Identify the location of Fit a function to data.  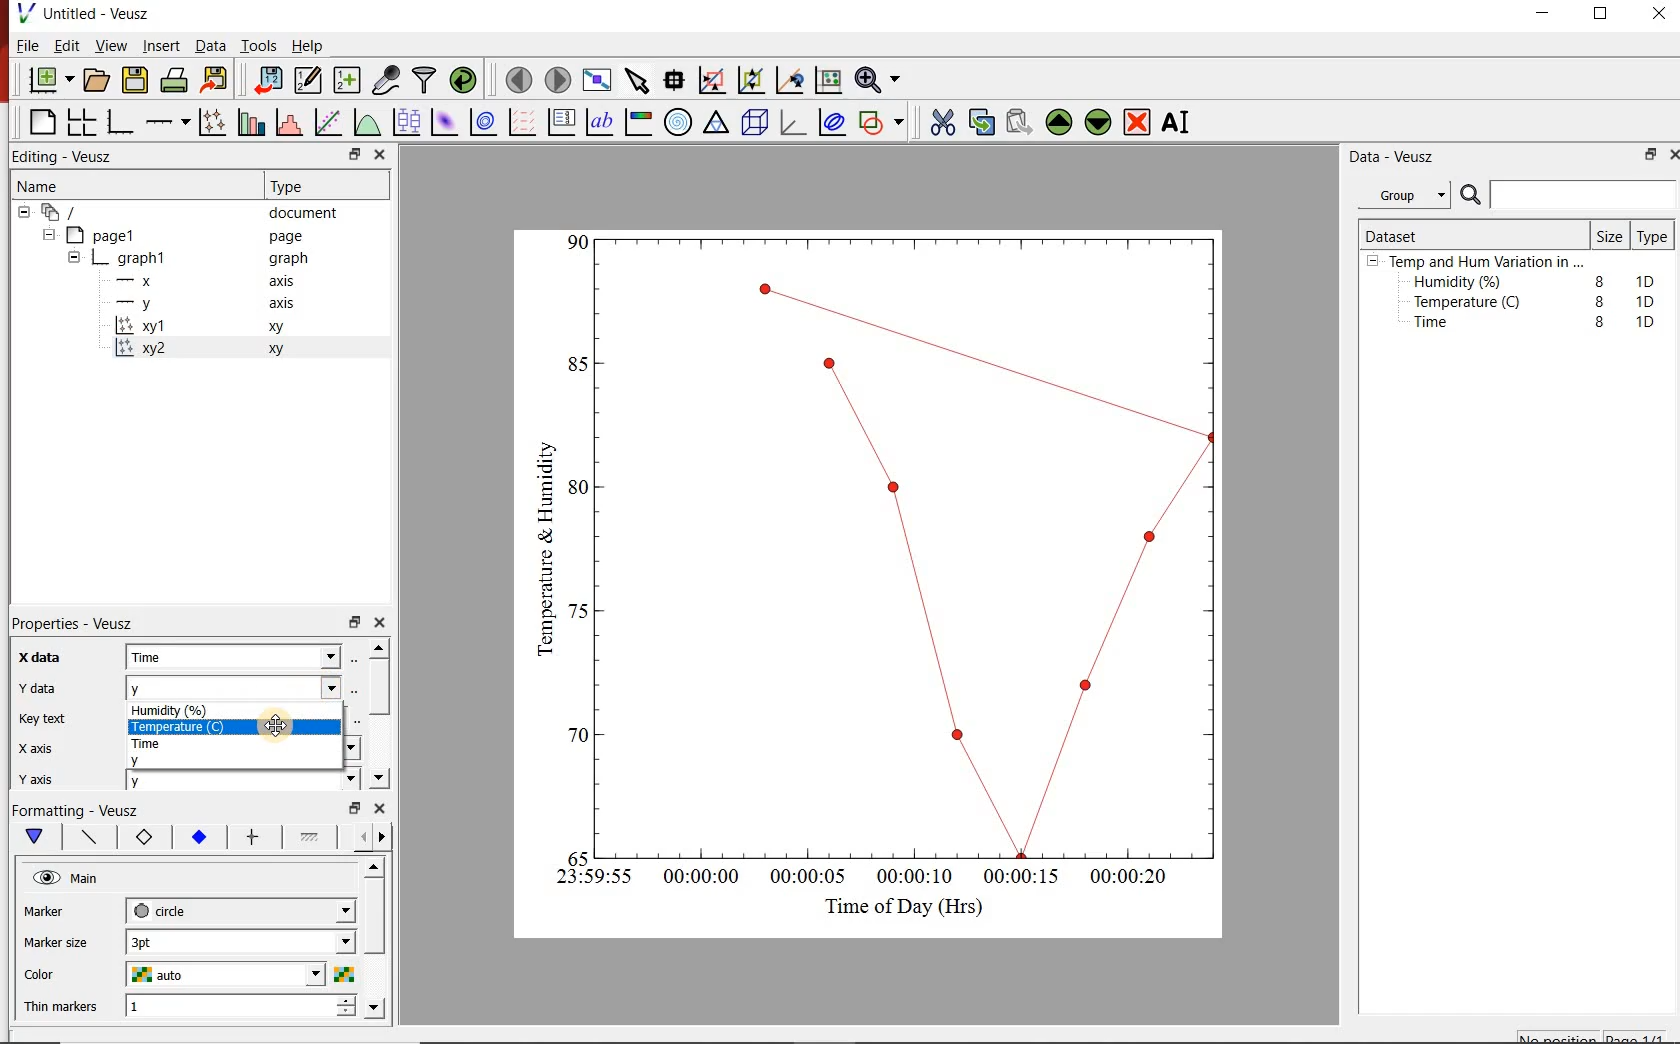
(329, 121).